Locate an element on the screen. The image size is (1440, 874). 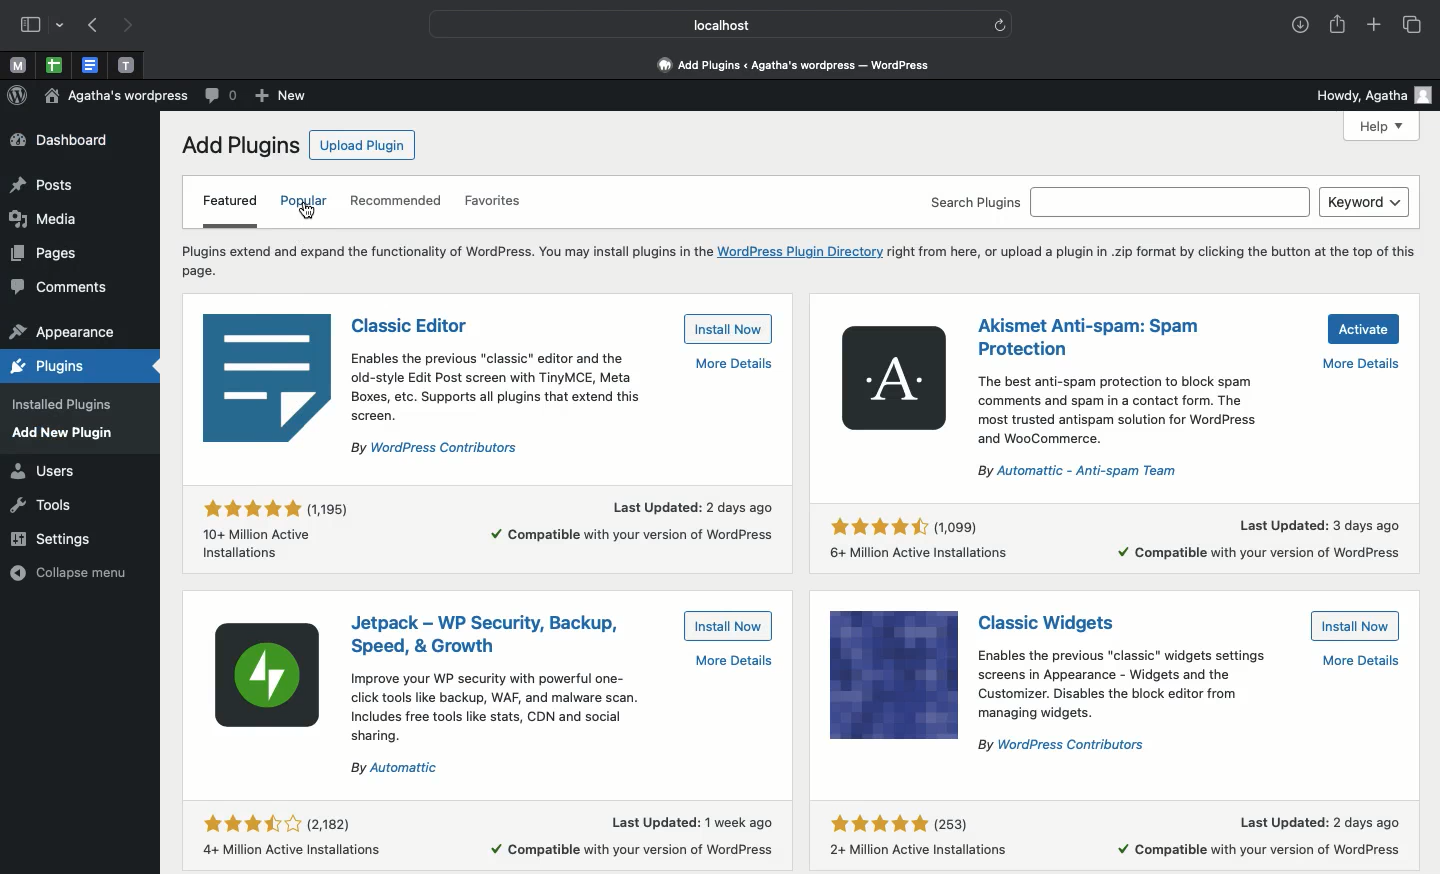
Activate is located at coordinates (1361, 329).